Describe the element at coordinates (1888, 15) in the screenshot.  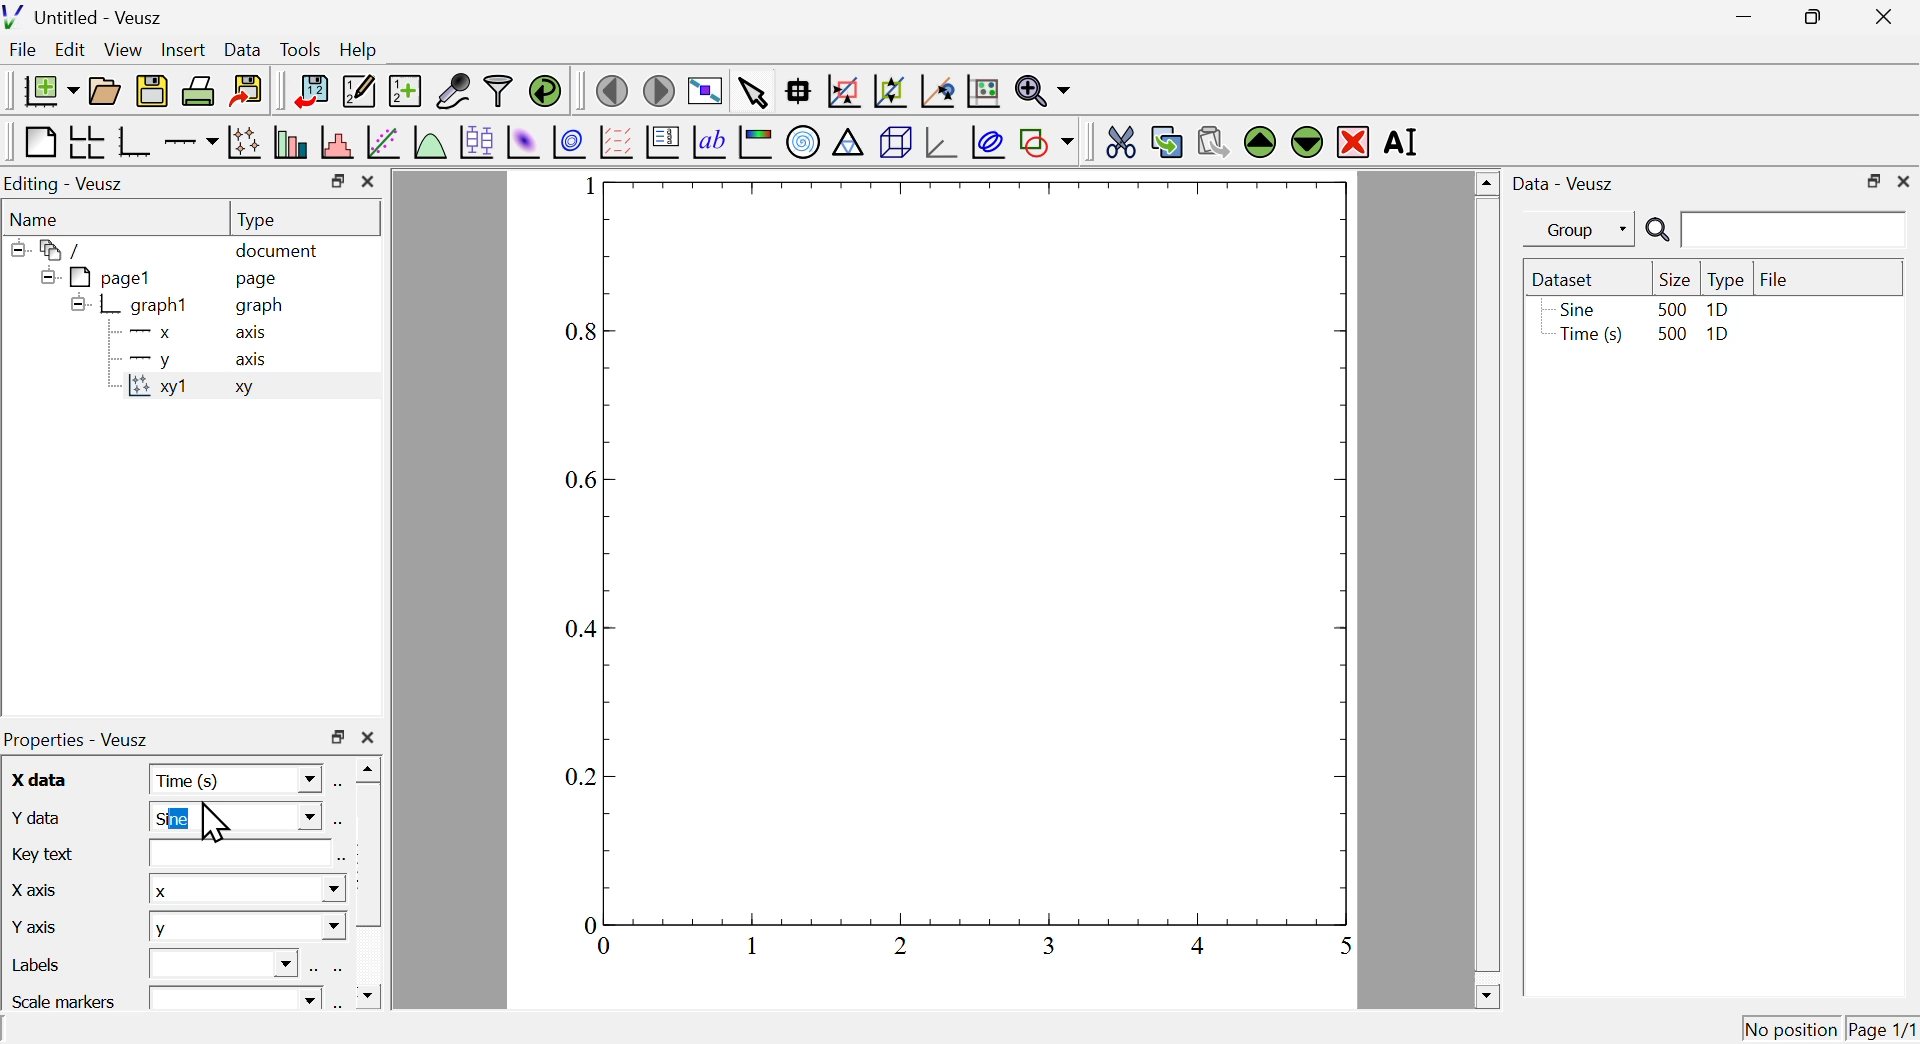
I see `close` at that location.